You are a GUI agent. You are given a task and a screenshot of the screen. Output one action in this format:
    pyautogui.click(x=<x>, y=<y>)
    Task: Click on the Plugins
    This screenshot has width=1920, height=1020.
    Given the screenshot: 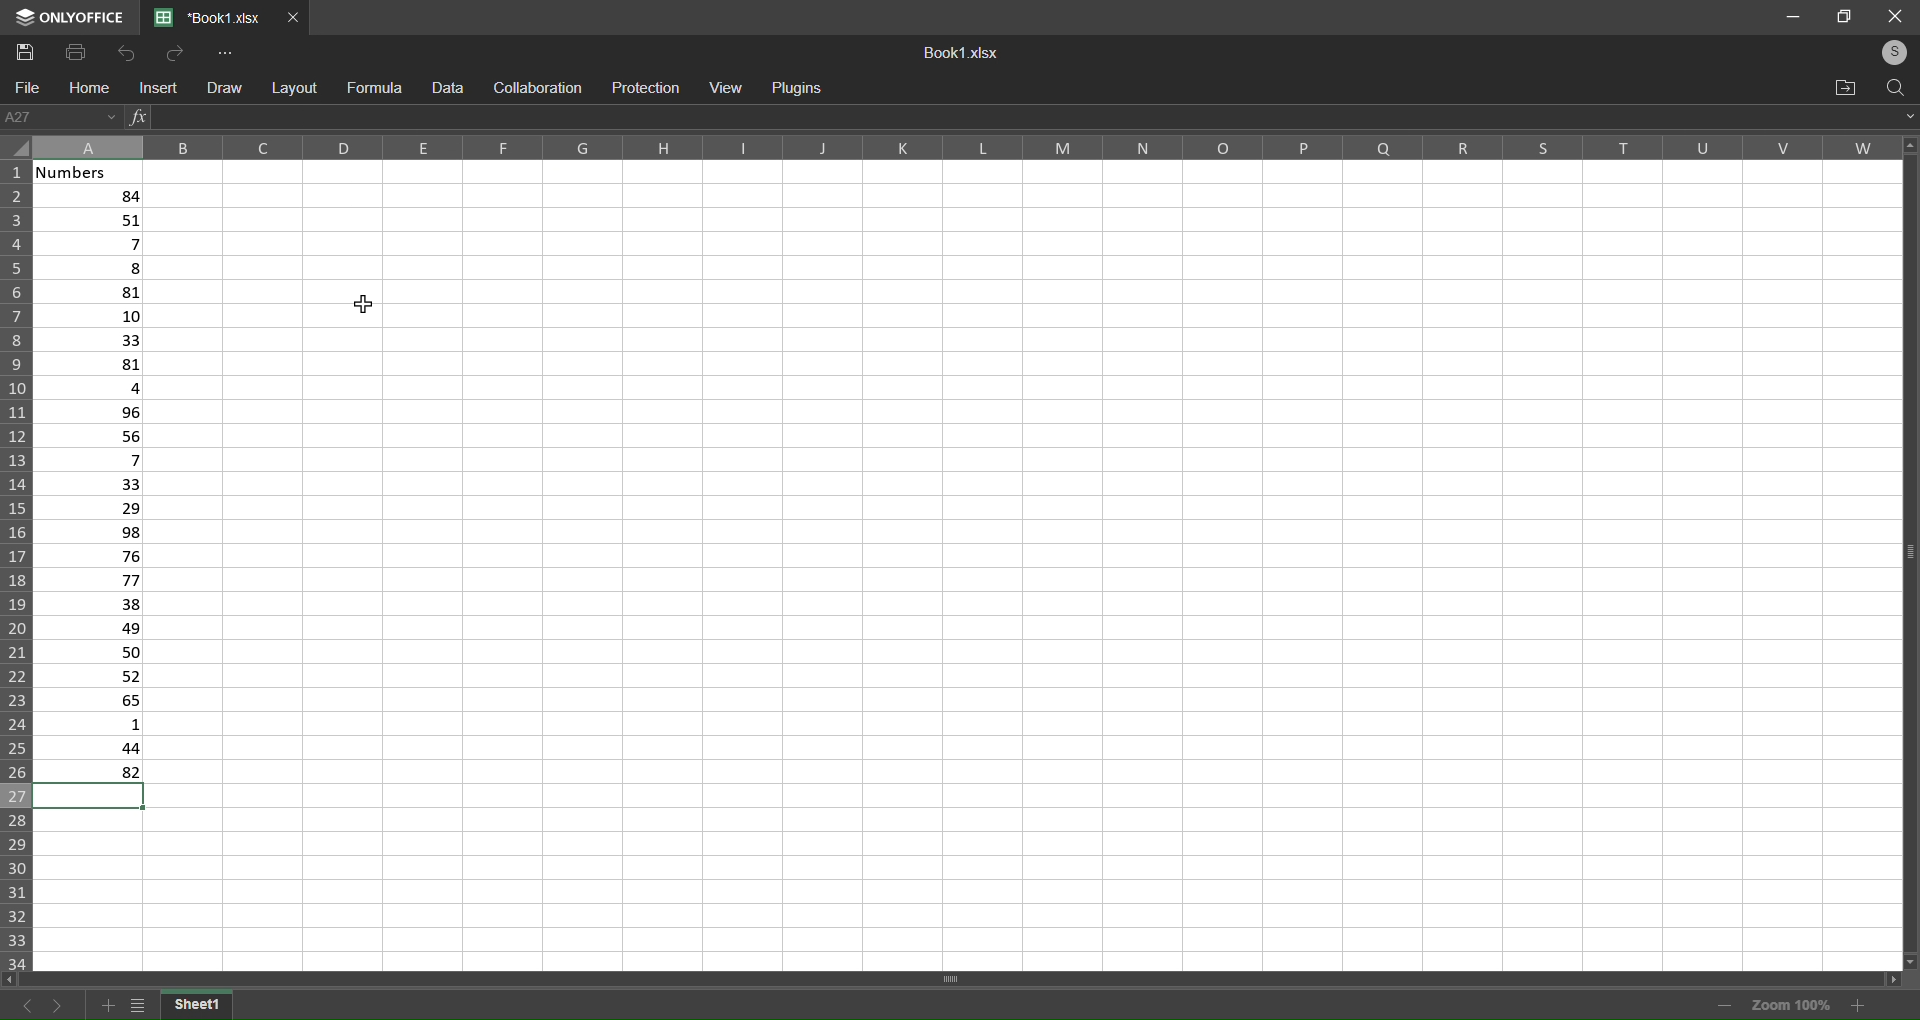 What is the action you would take?
    pyautogui.click(x=804, y=89)
    